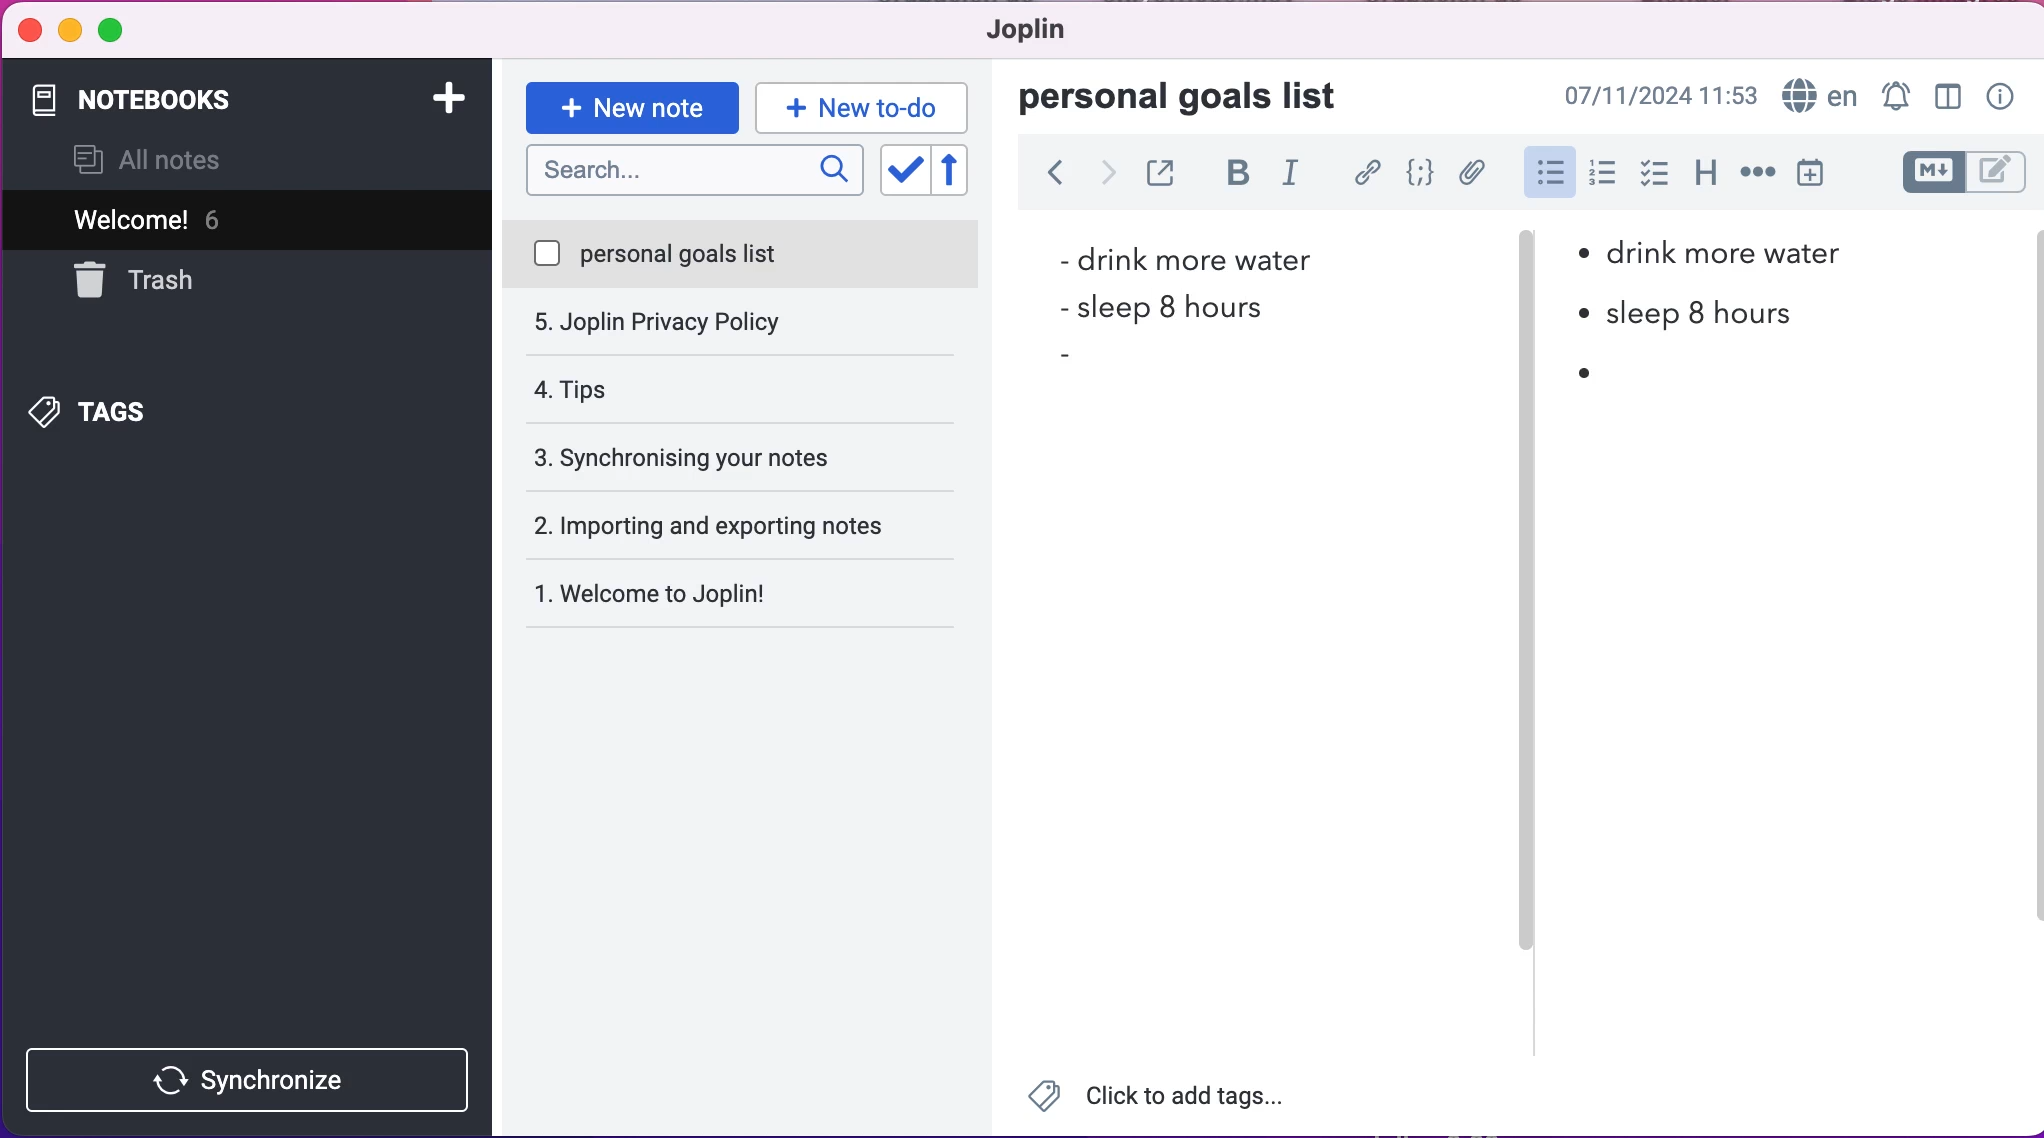  I want to click on synchronising your notes, so click(742, 389).